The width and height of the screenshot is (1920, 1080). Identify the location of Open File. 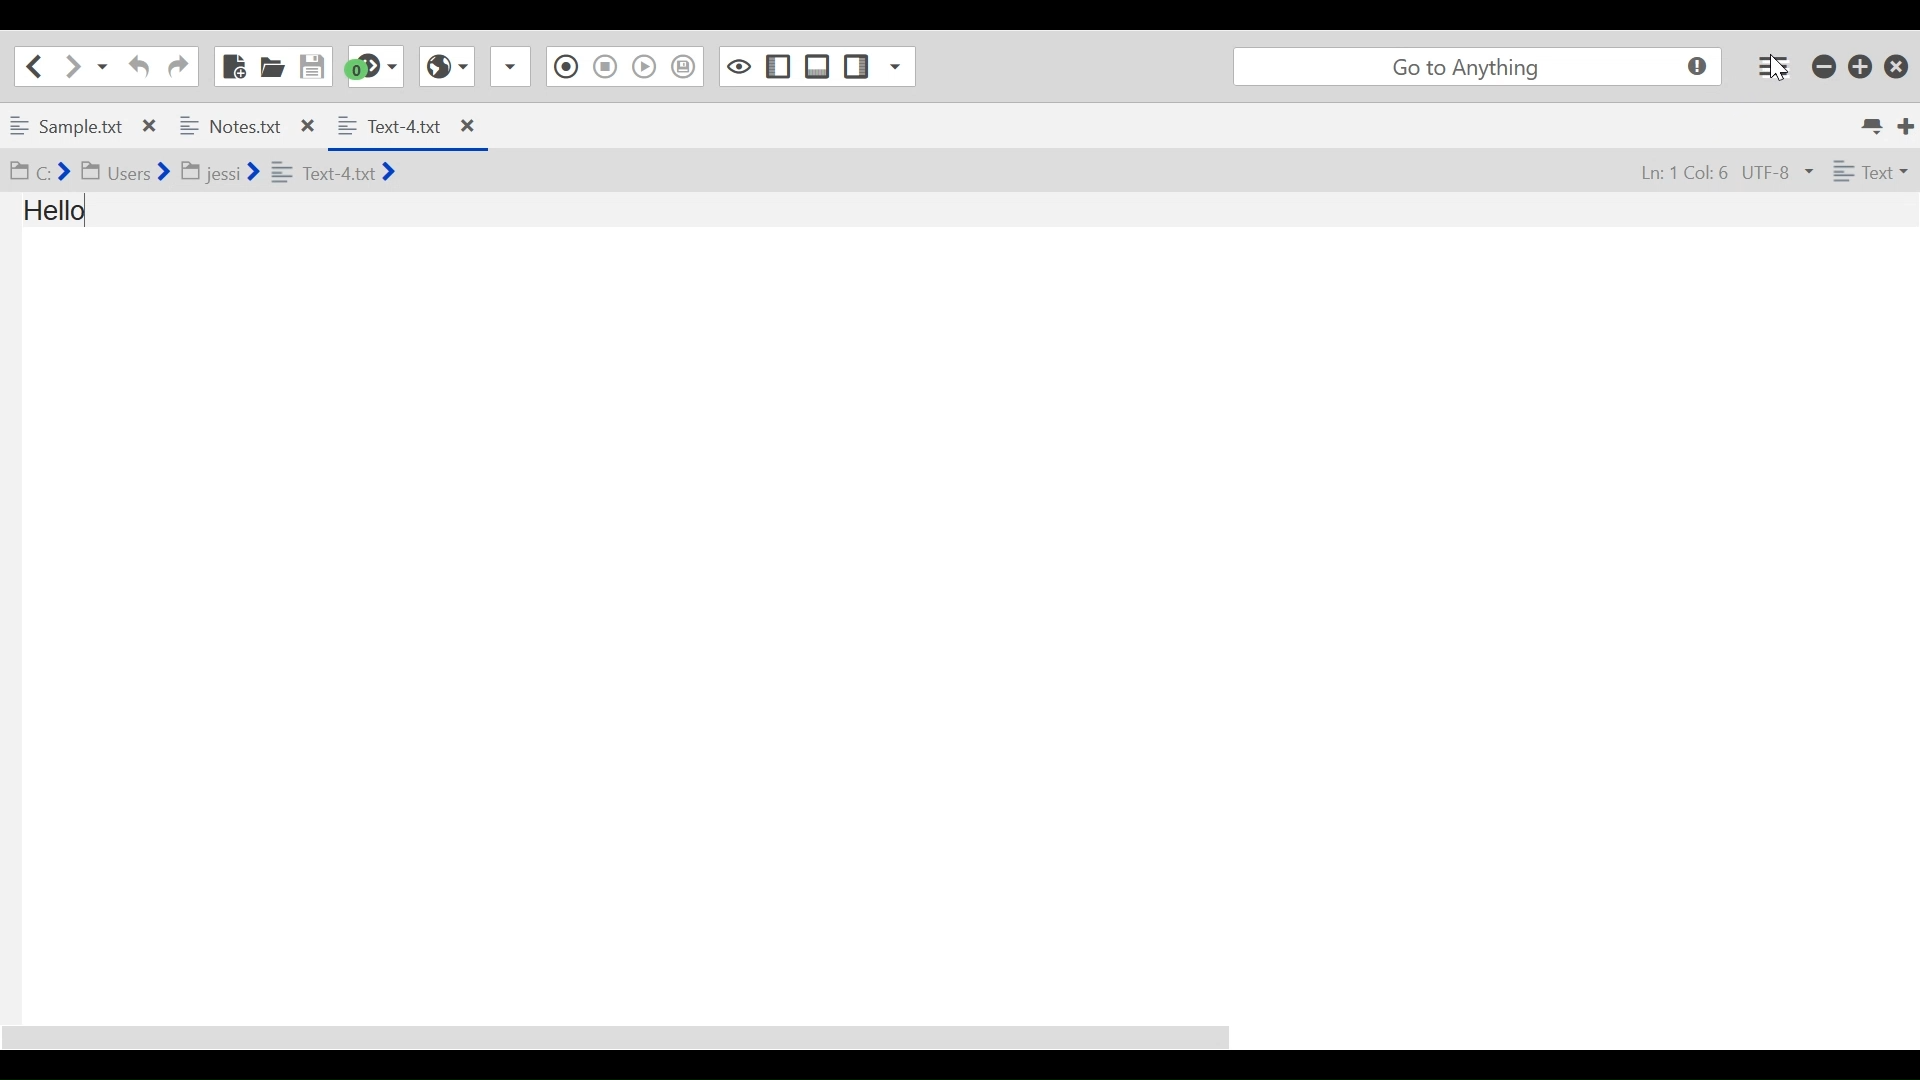
(271, 66).